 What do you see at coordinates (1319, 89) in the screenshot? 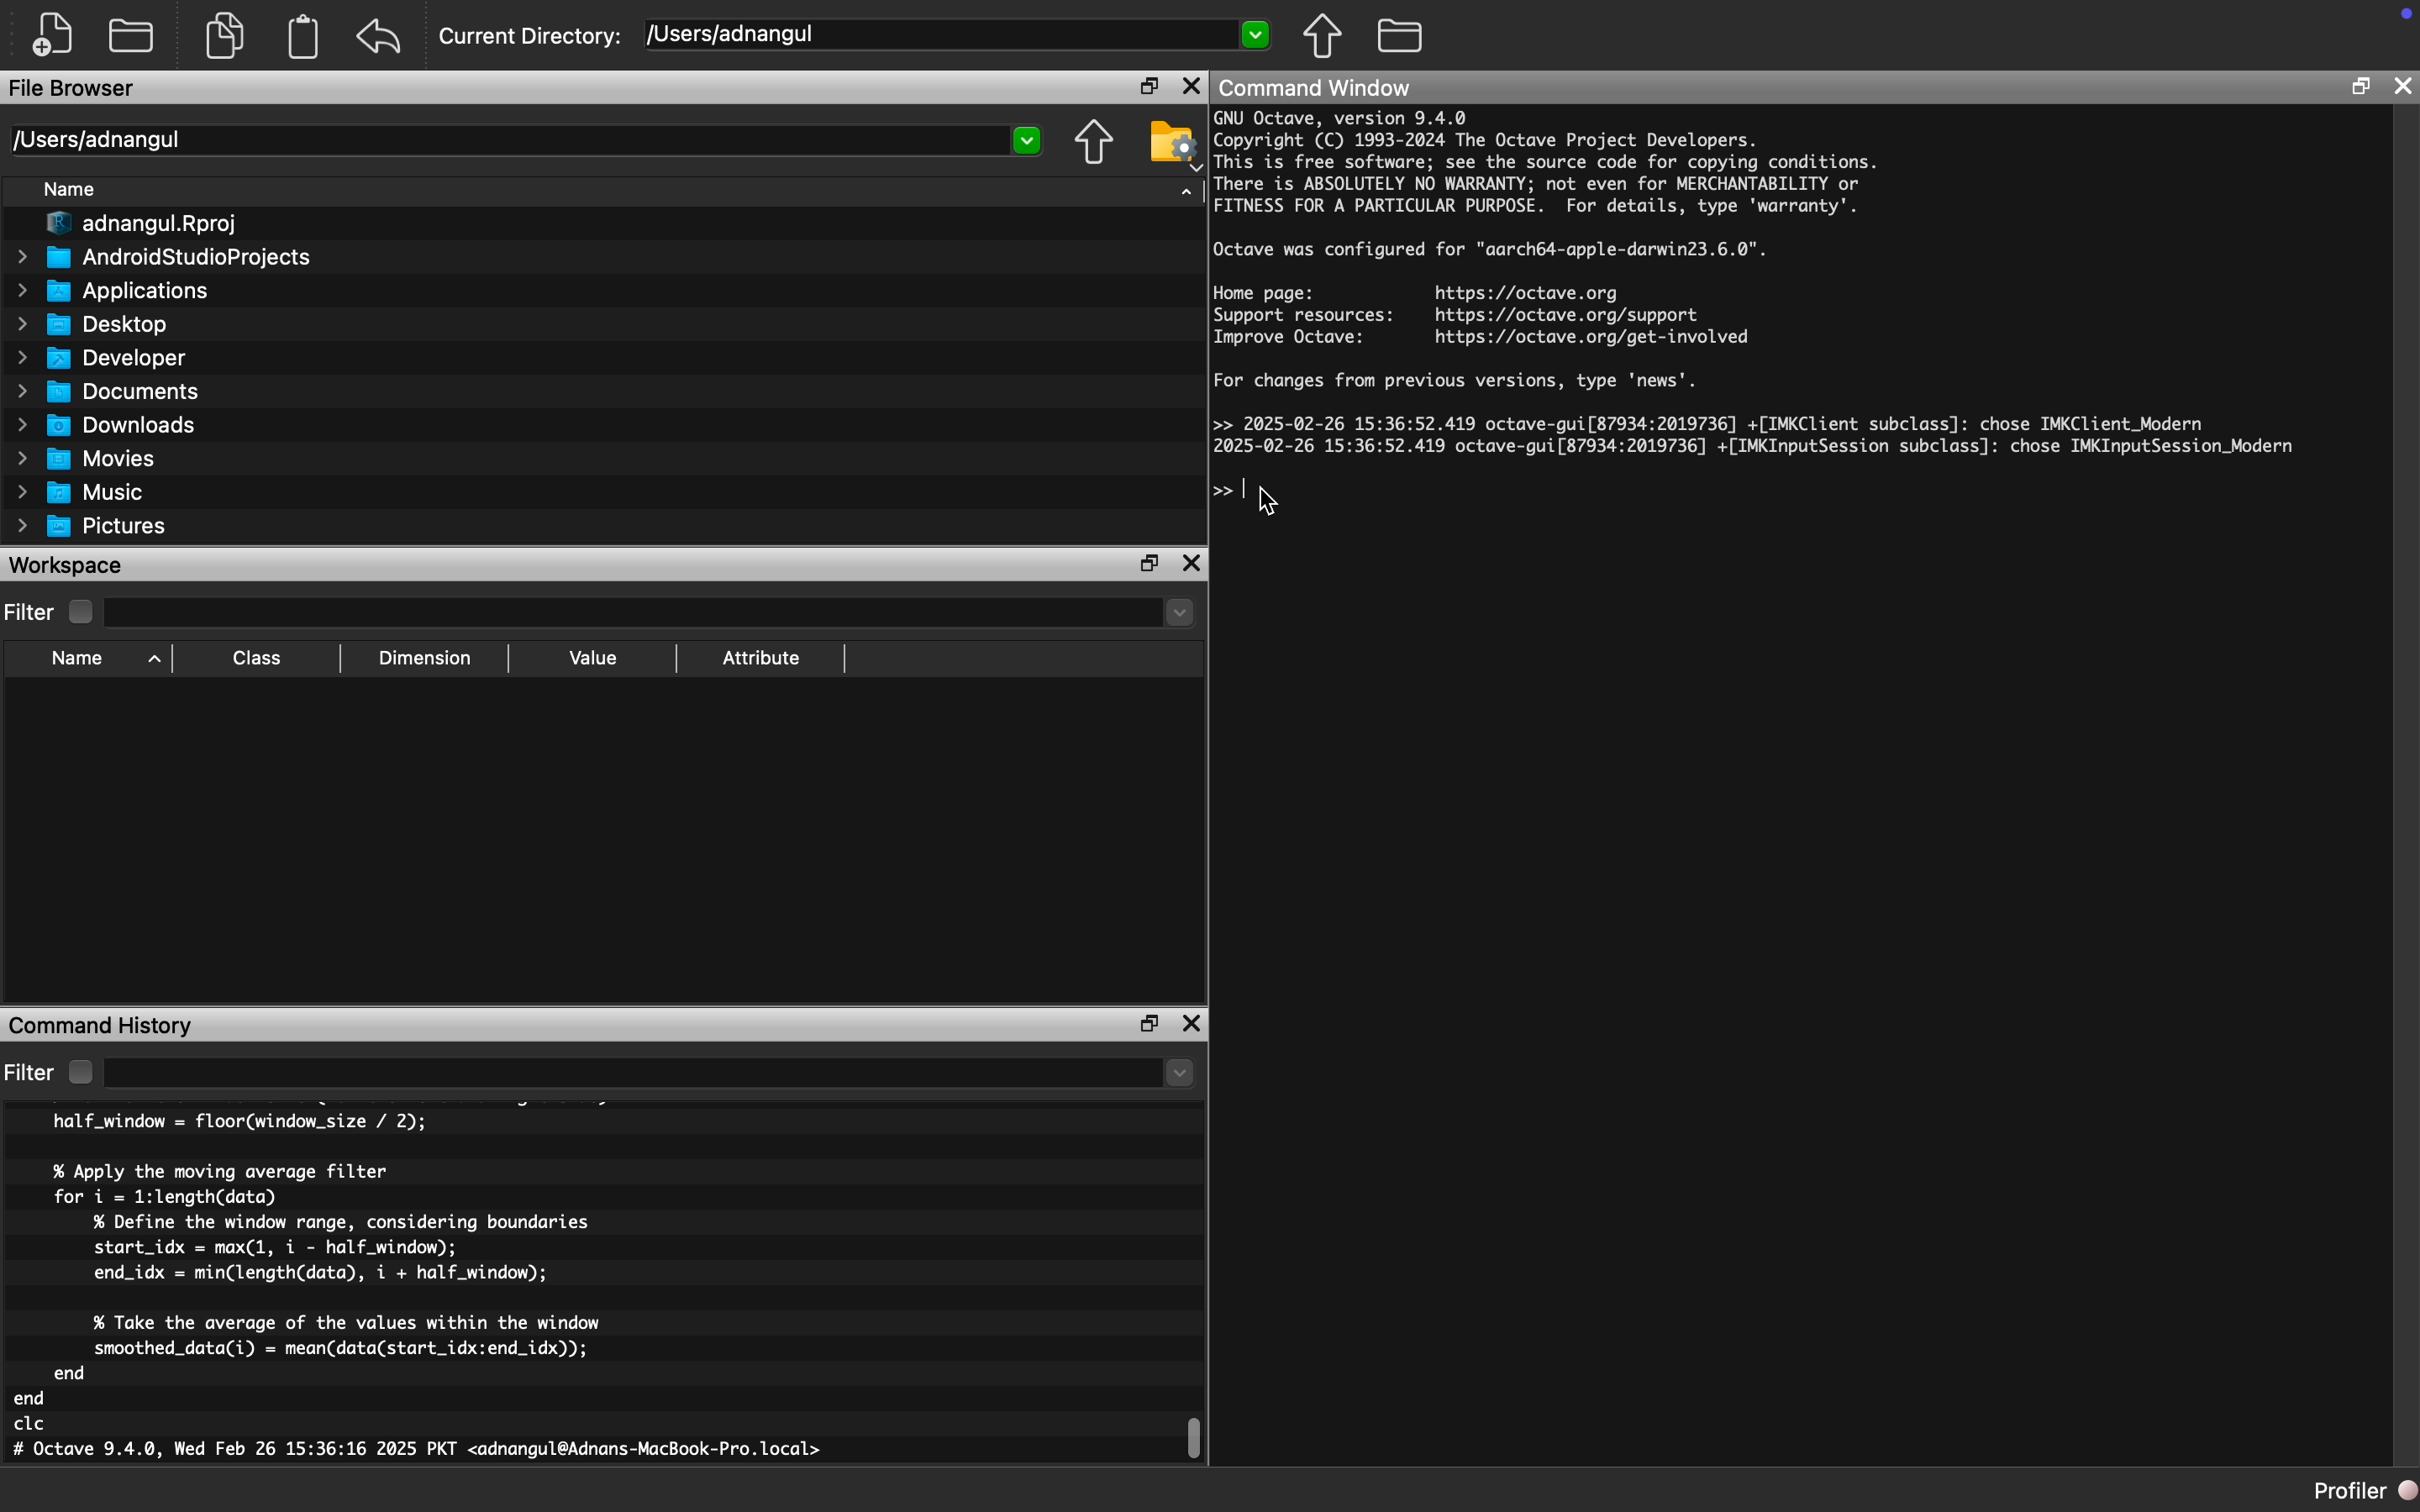
I see `Command Window` at bounding box center [1319, 89].